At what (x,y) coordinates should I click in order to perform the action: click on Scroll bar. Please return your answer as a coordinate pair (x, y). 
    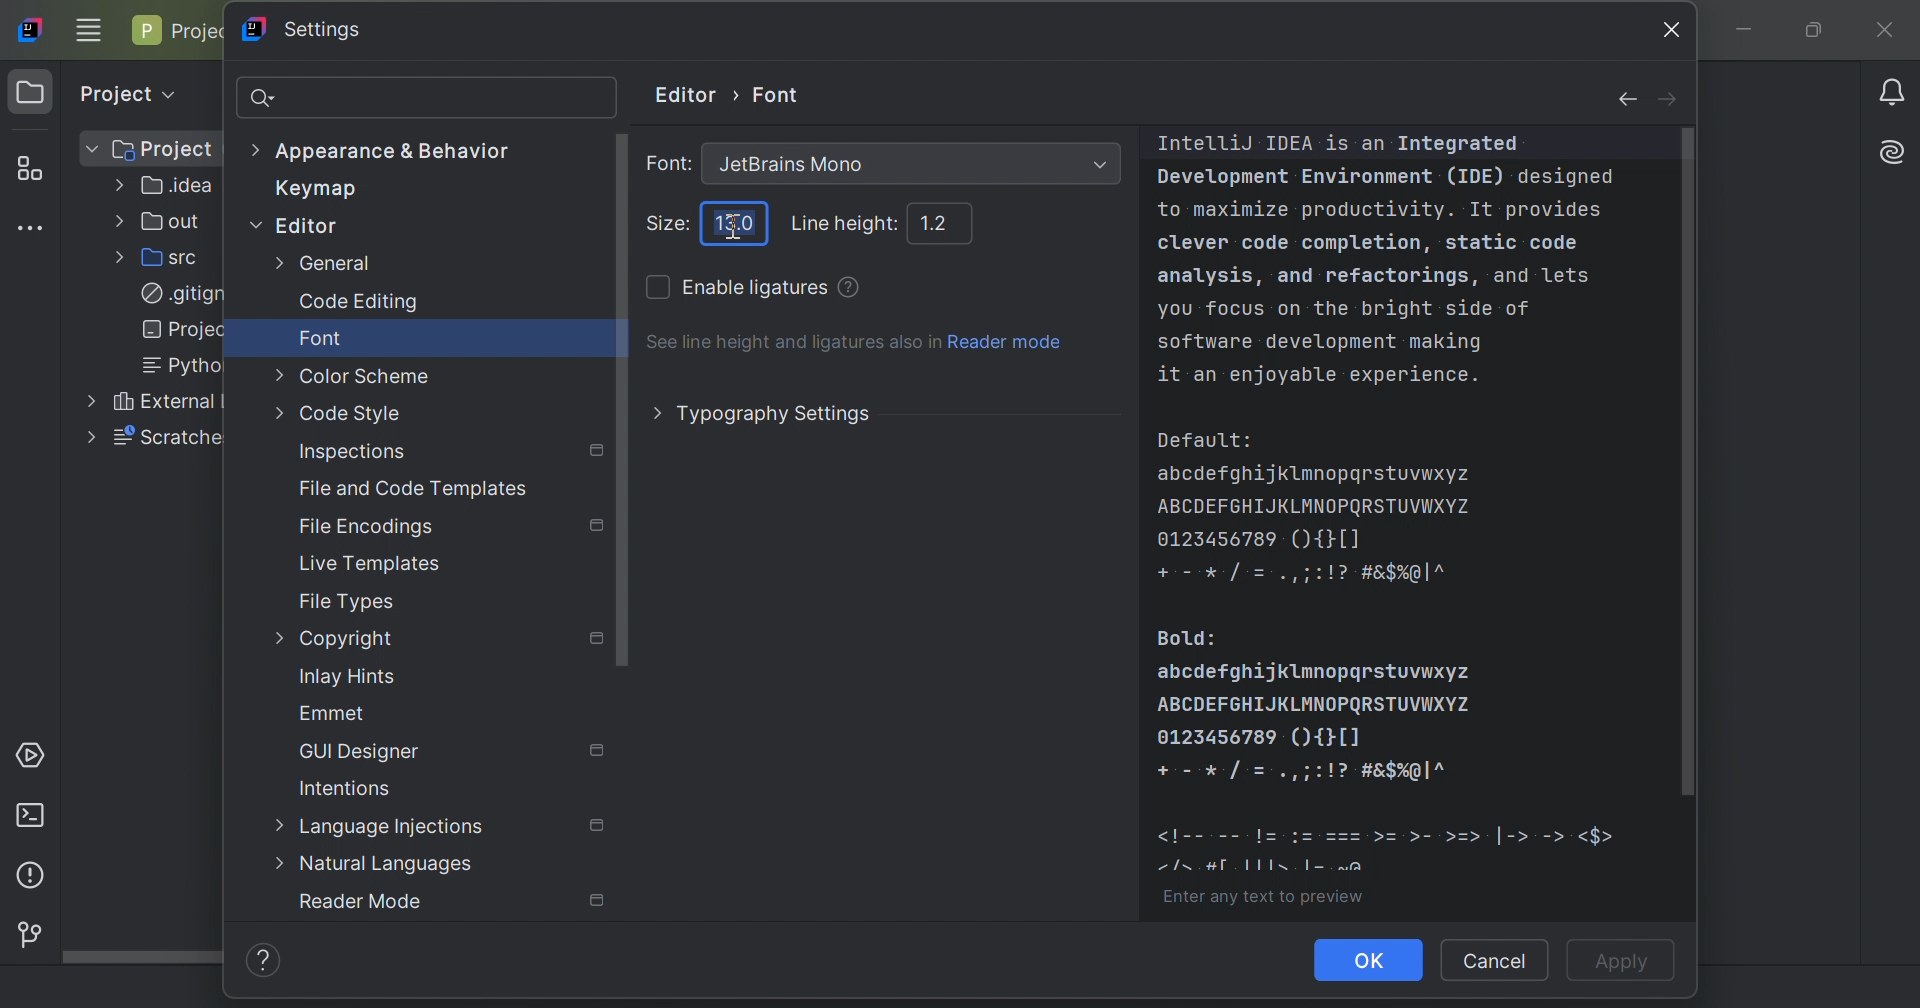
    Looking at the image, I should click on (142, 958).